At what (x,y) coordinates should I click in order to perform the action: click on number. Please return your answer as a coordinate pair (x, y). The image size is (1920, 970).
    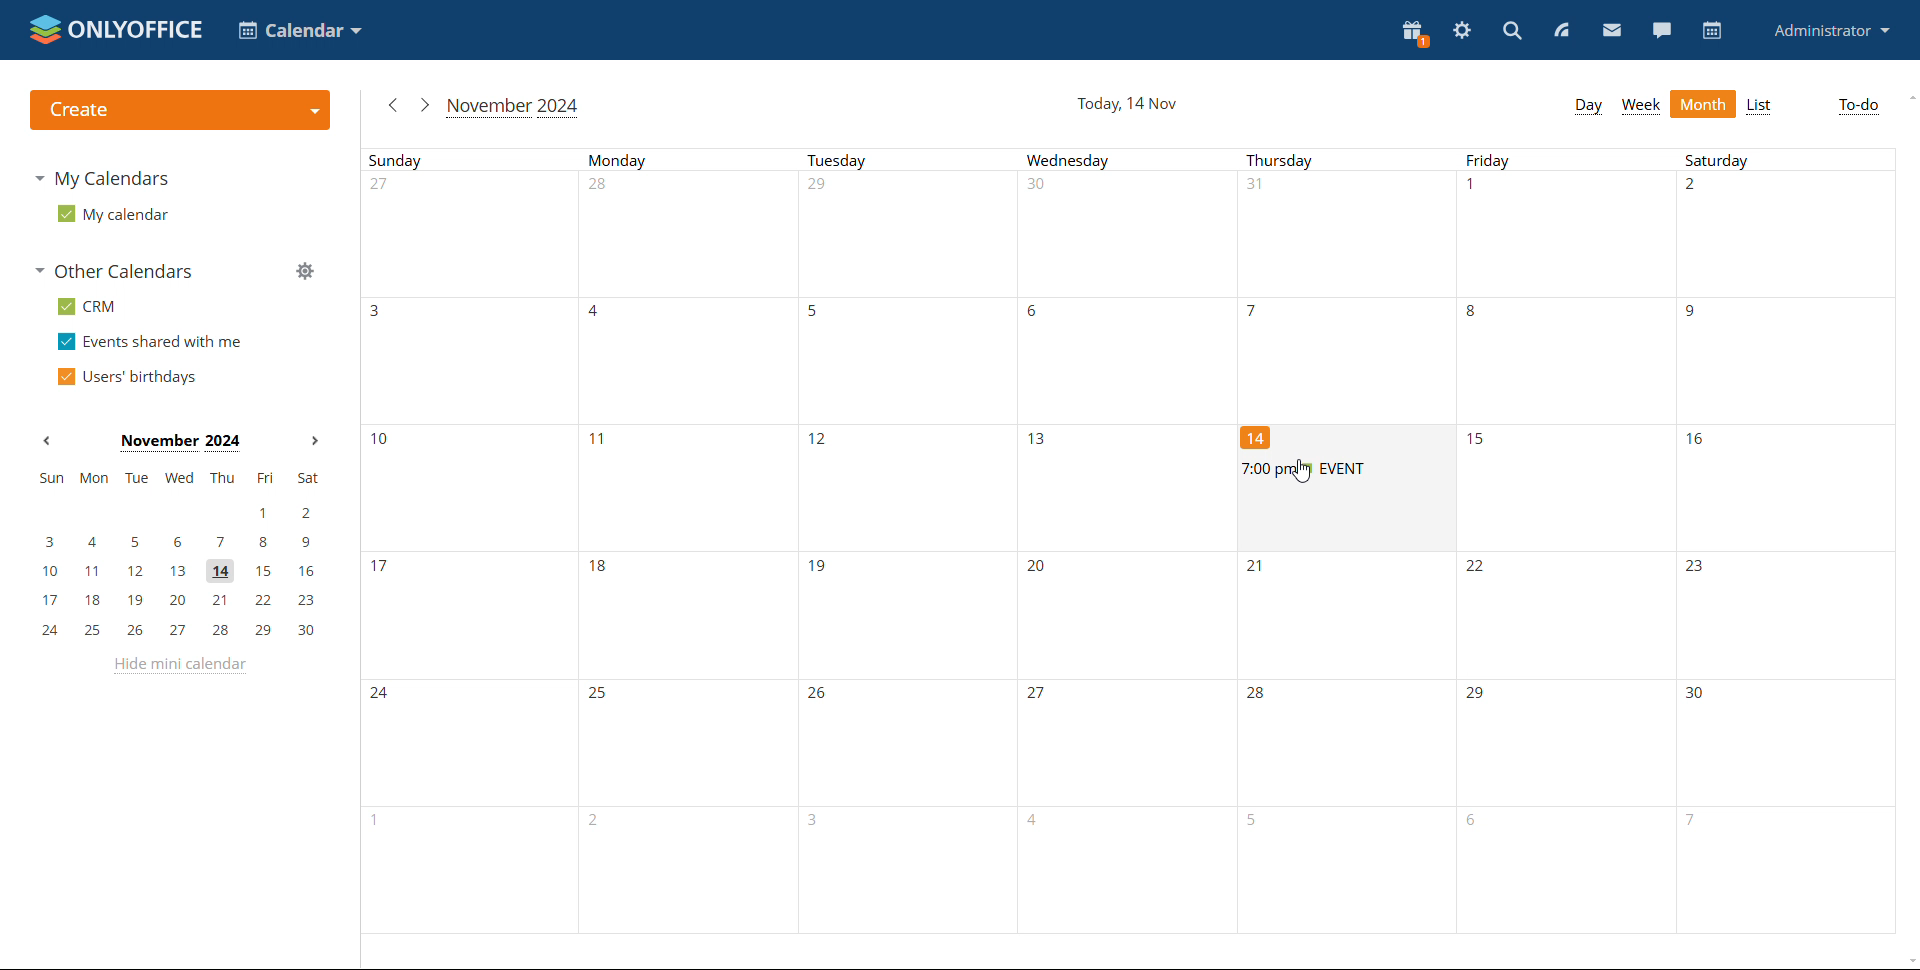
    Looking at the image, I should click on (382, 442).